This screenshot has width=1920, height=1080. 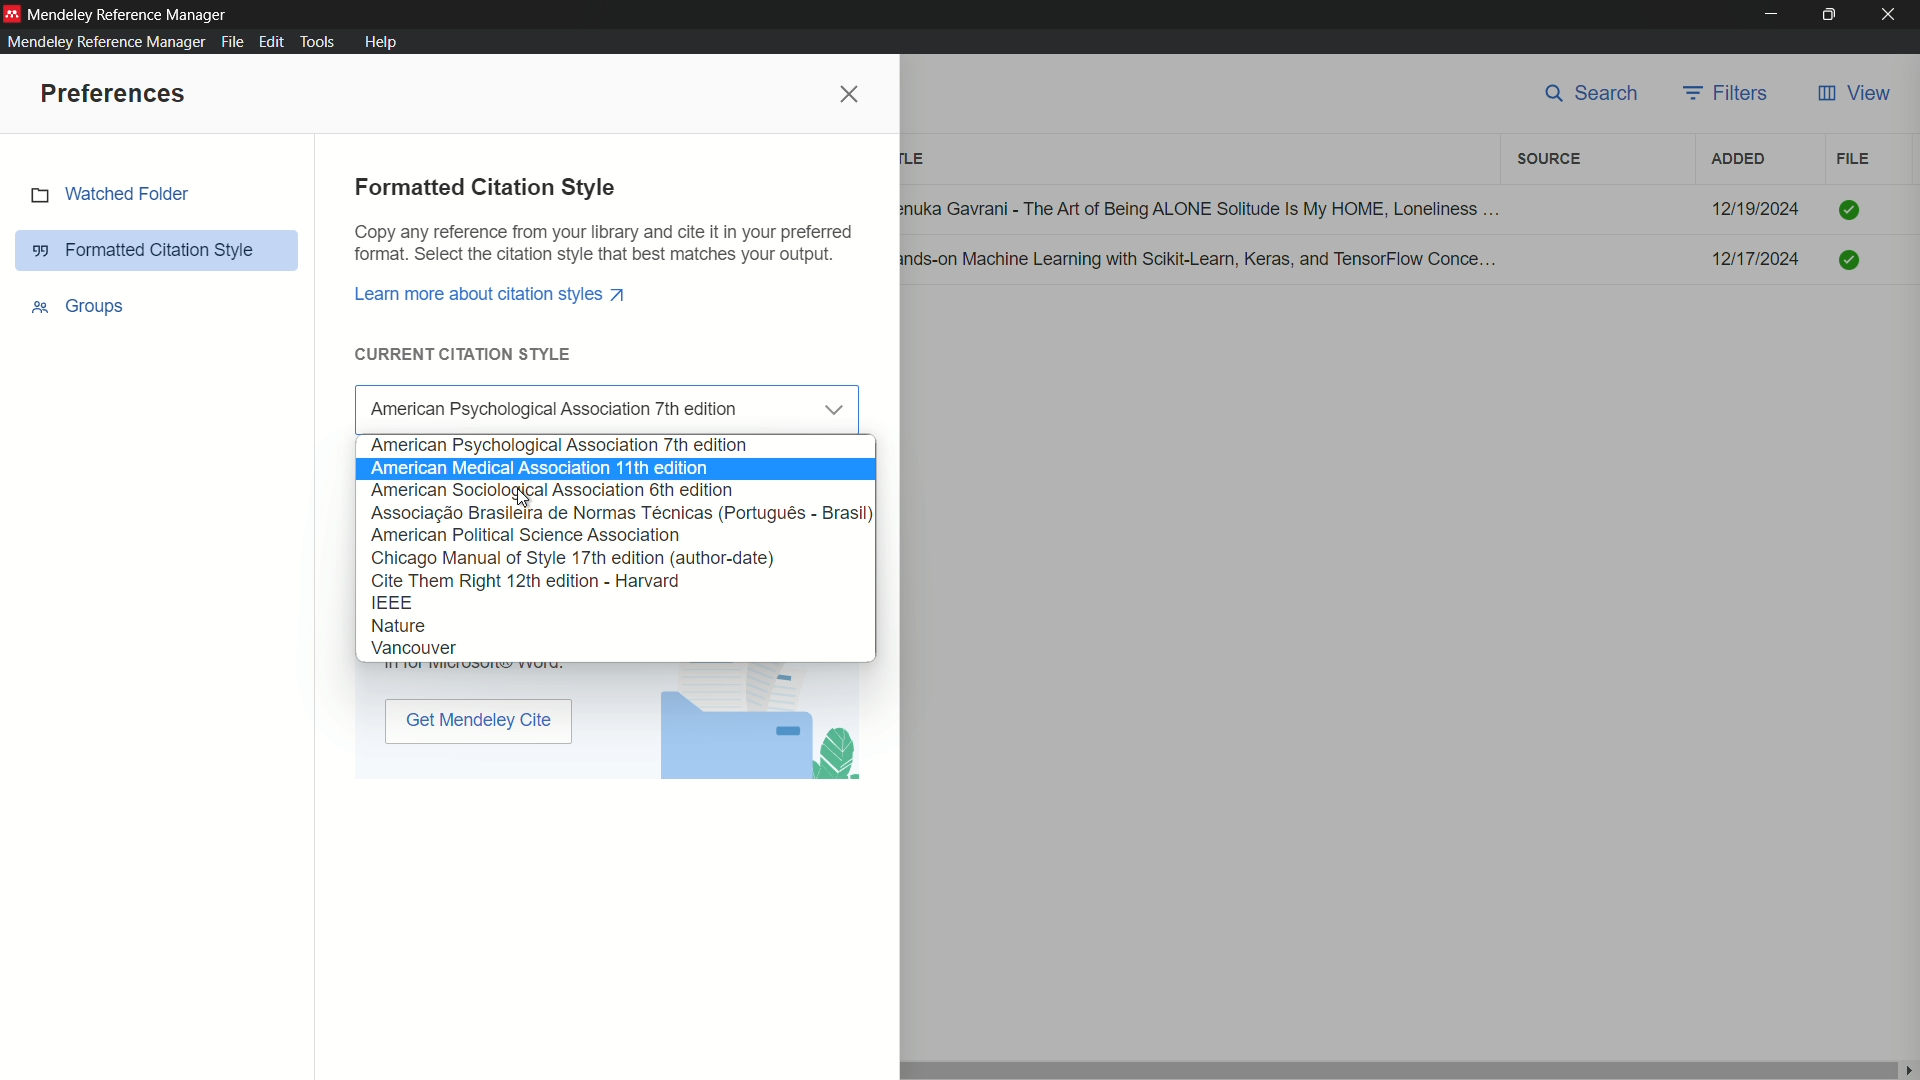 What do you see at coordinates (131, 14) in the screenshot?
I see `app name` at bounding box center [131, 14].